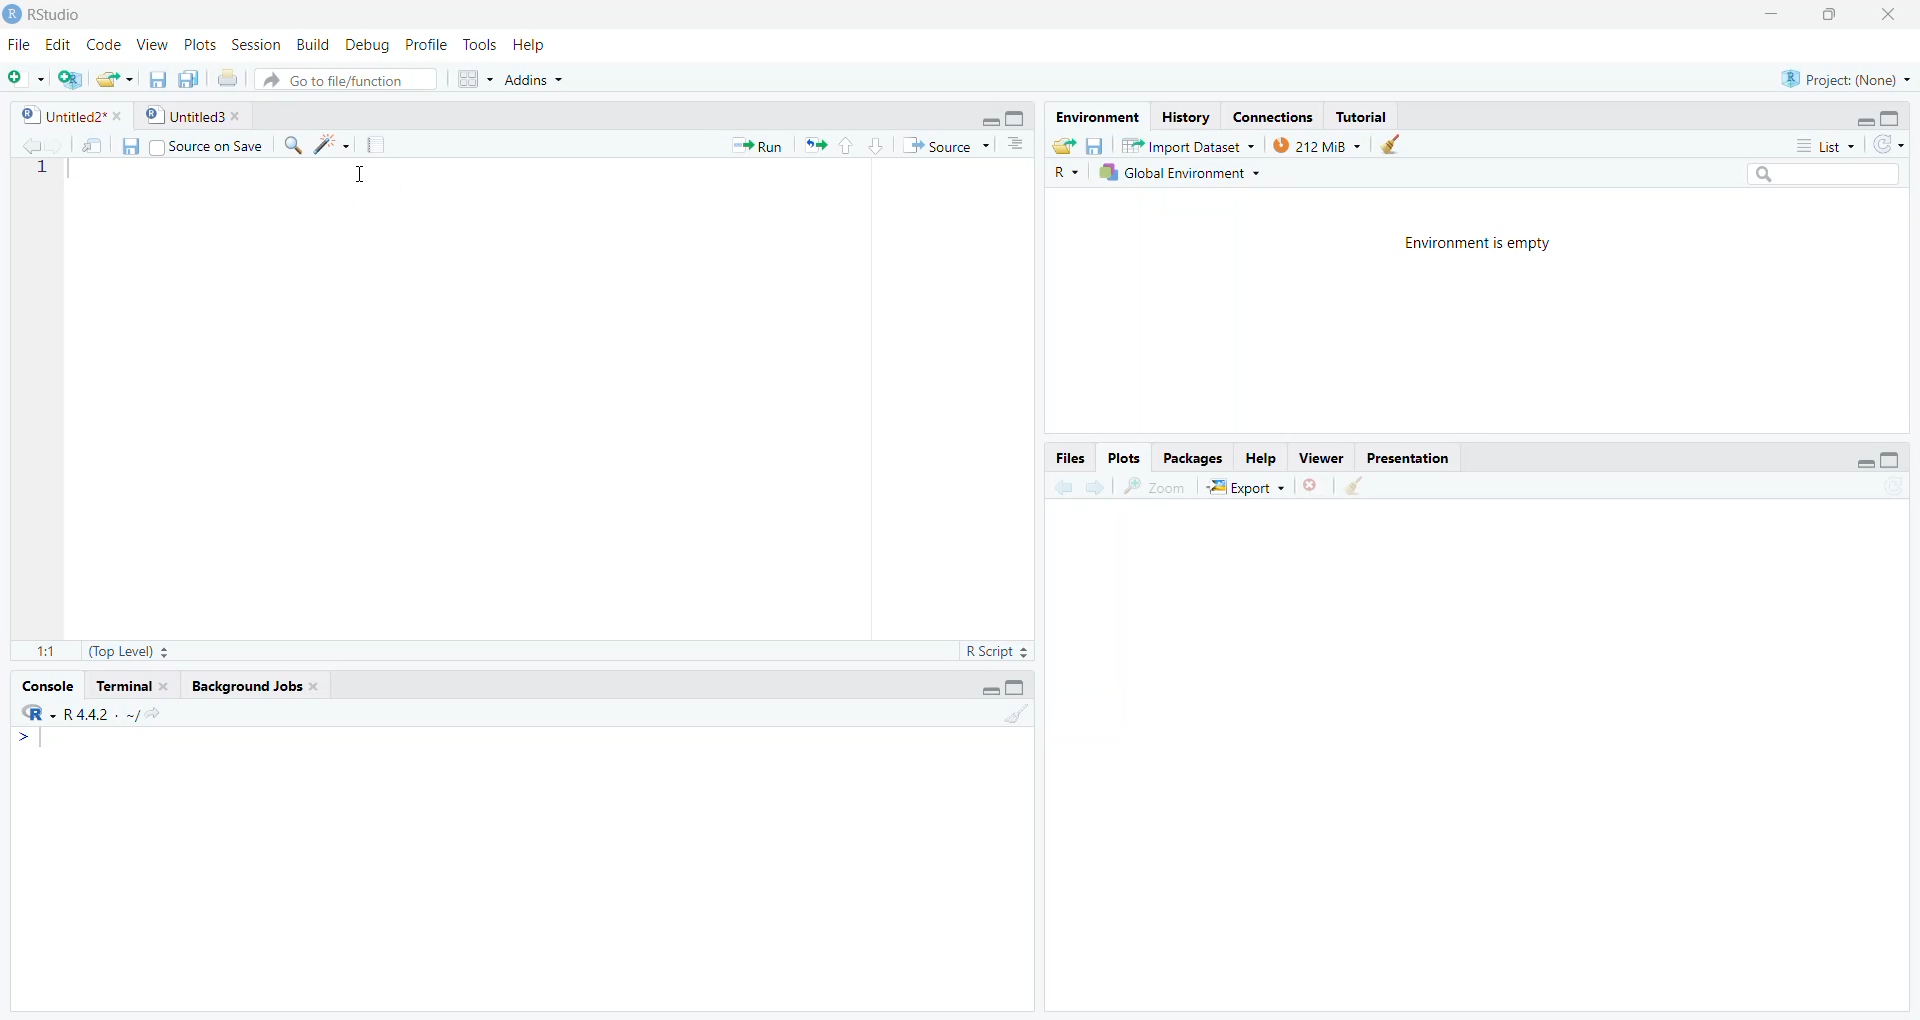 The image size is (1920, 1020). Describe the element at coordinates (1814, 146) in the screenshot. I see `list` at that location.